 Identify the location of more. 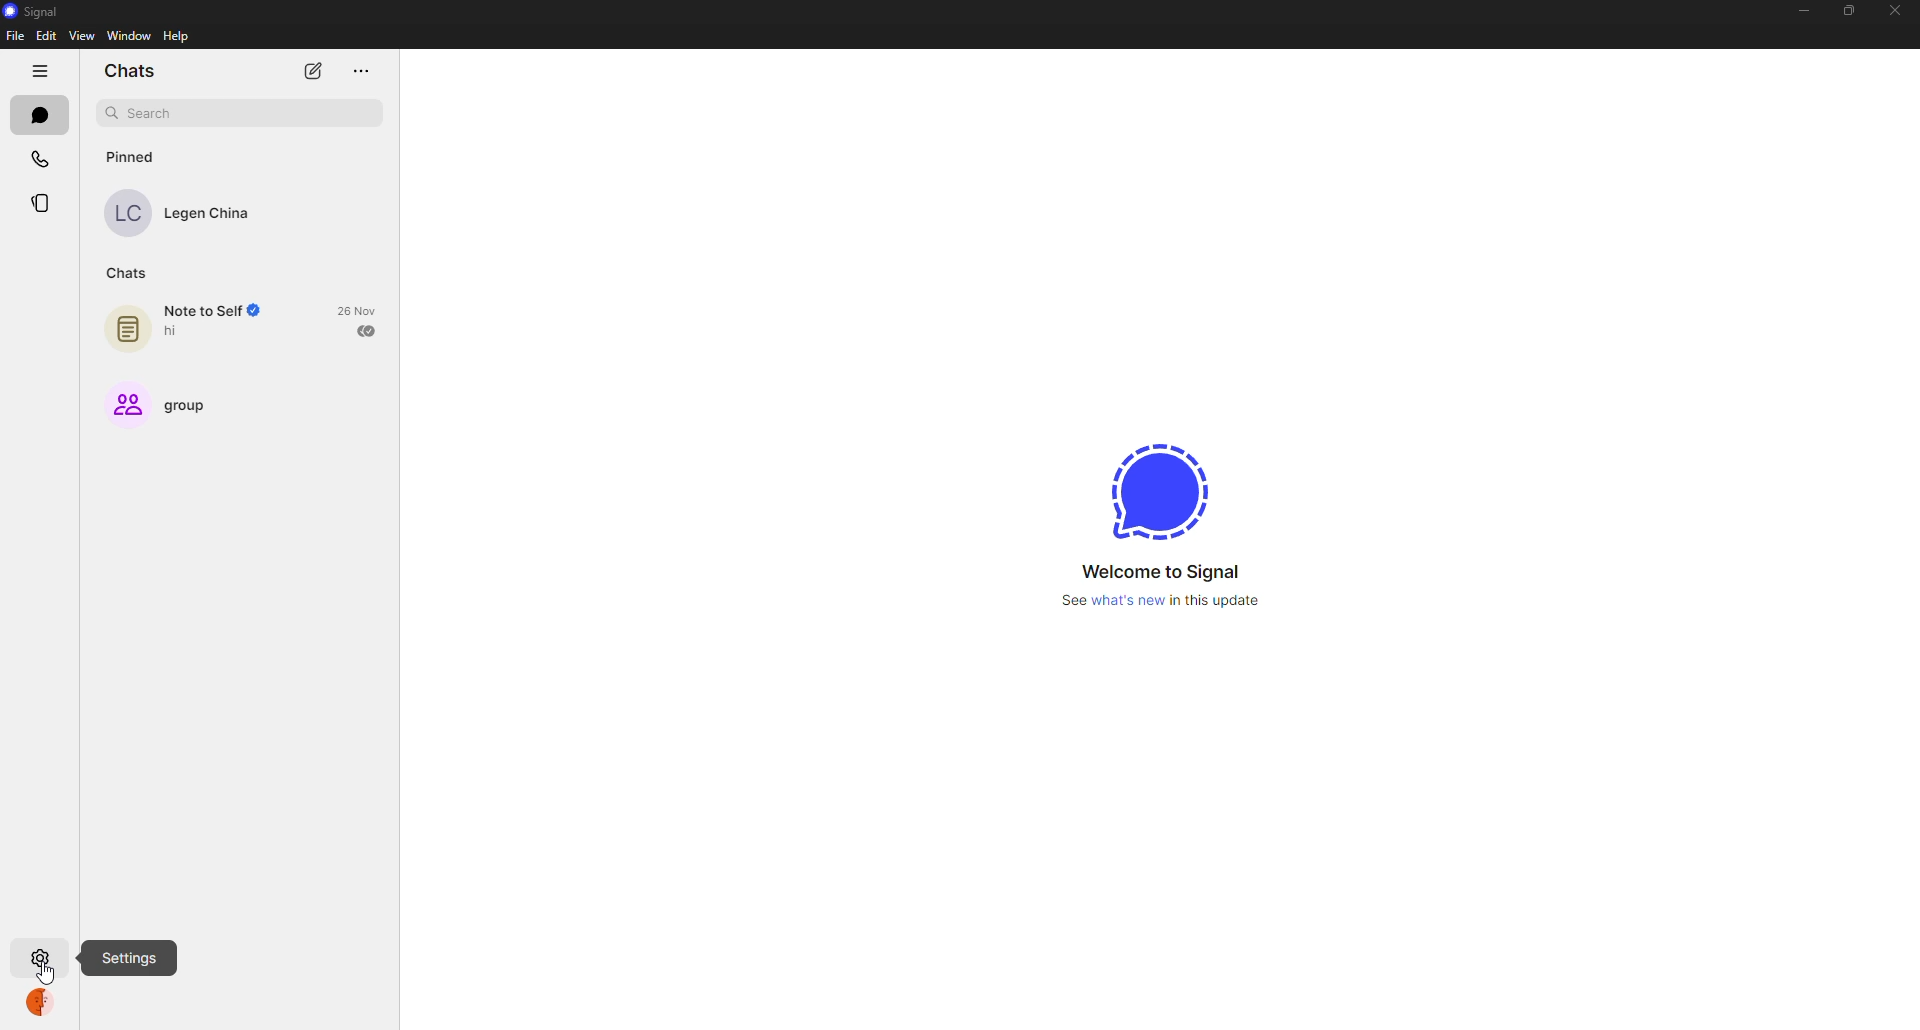
(360, 70).